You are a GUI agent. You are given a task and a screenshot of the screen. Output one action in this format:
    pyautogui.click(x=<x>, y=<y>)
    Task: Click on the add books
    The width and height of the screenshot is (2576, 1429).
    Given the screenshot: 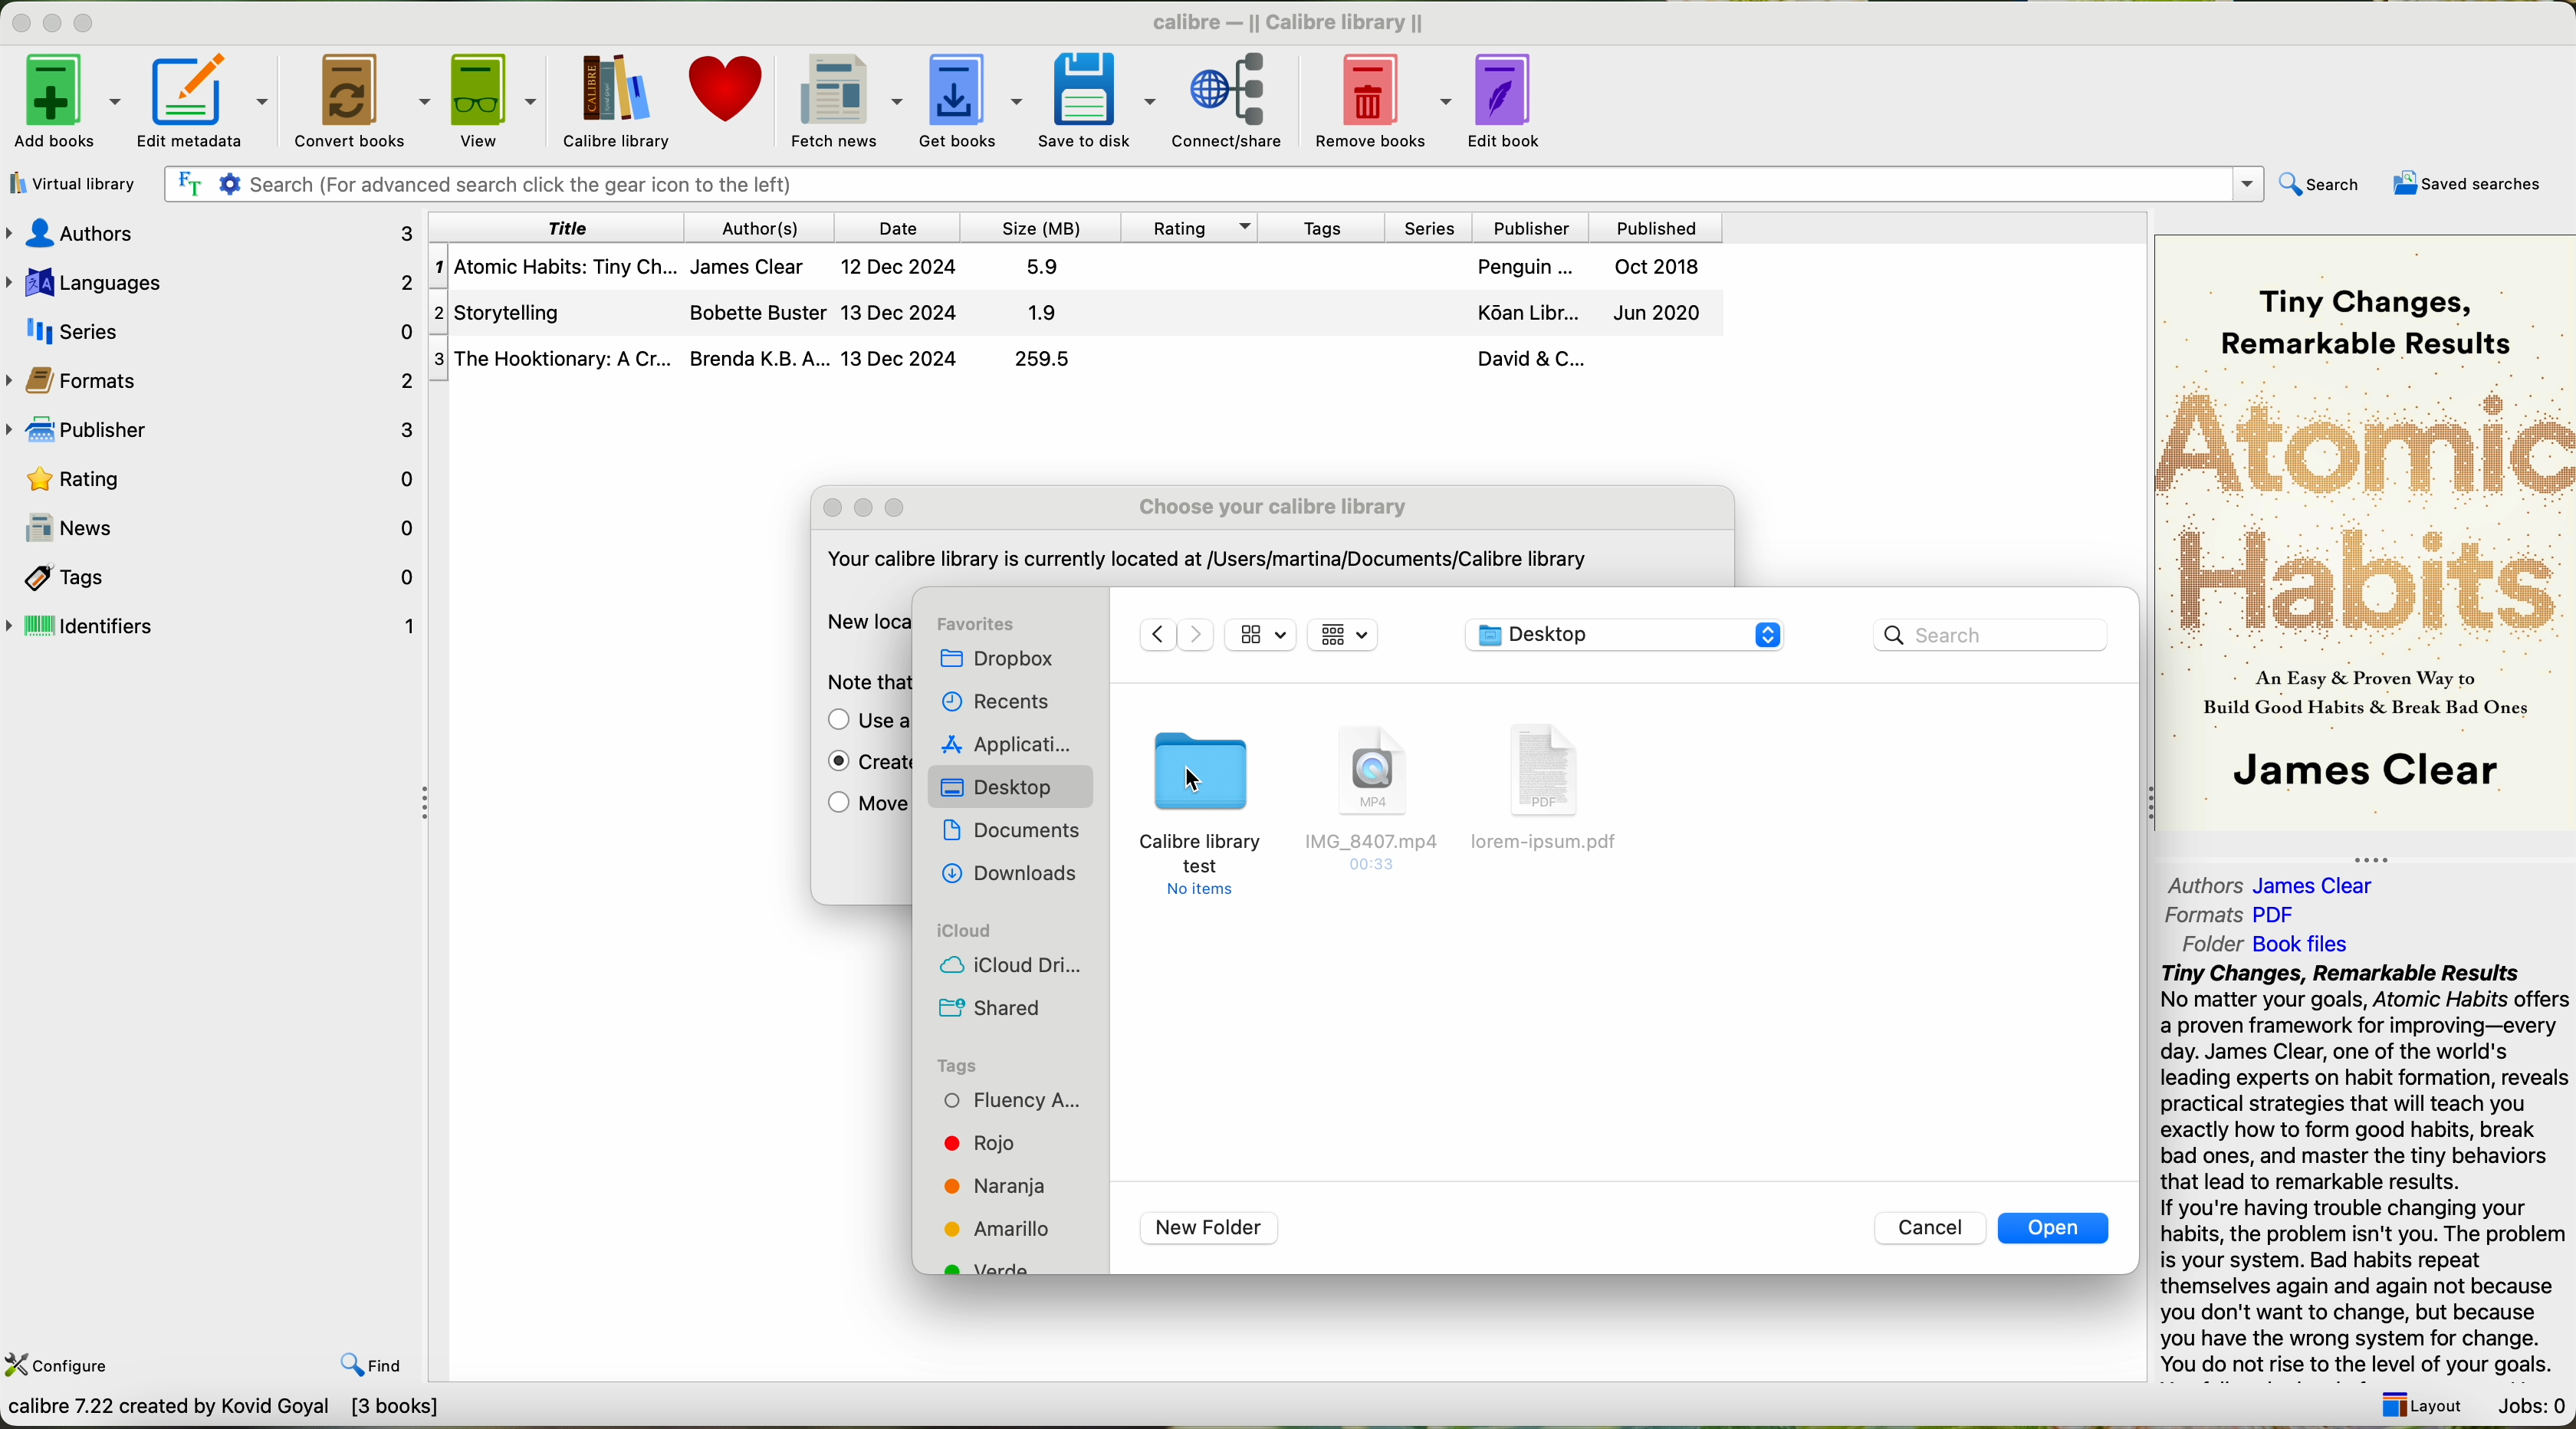 What is the action you would take?
    pyautogui.click(x=64, y=106)
    